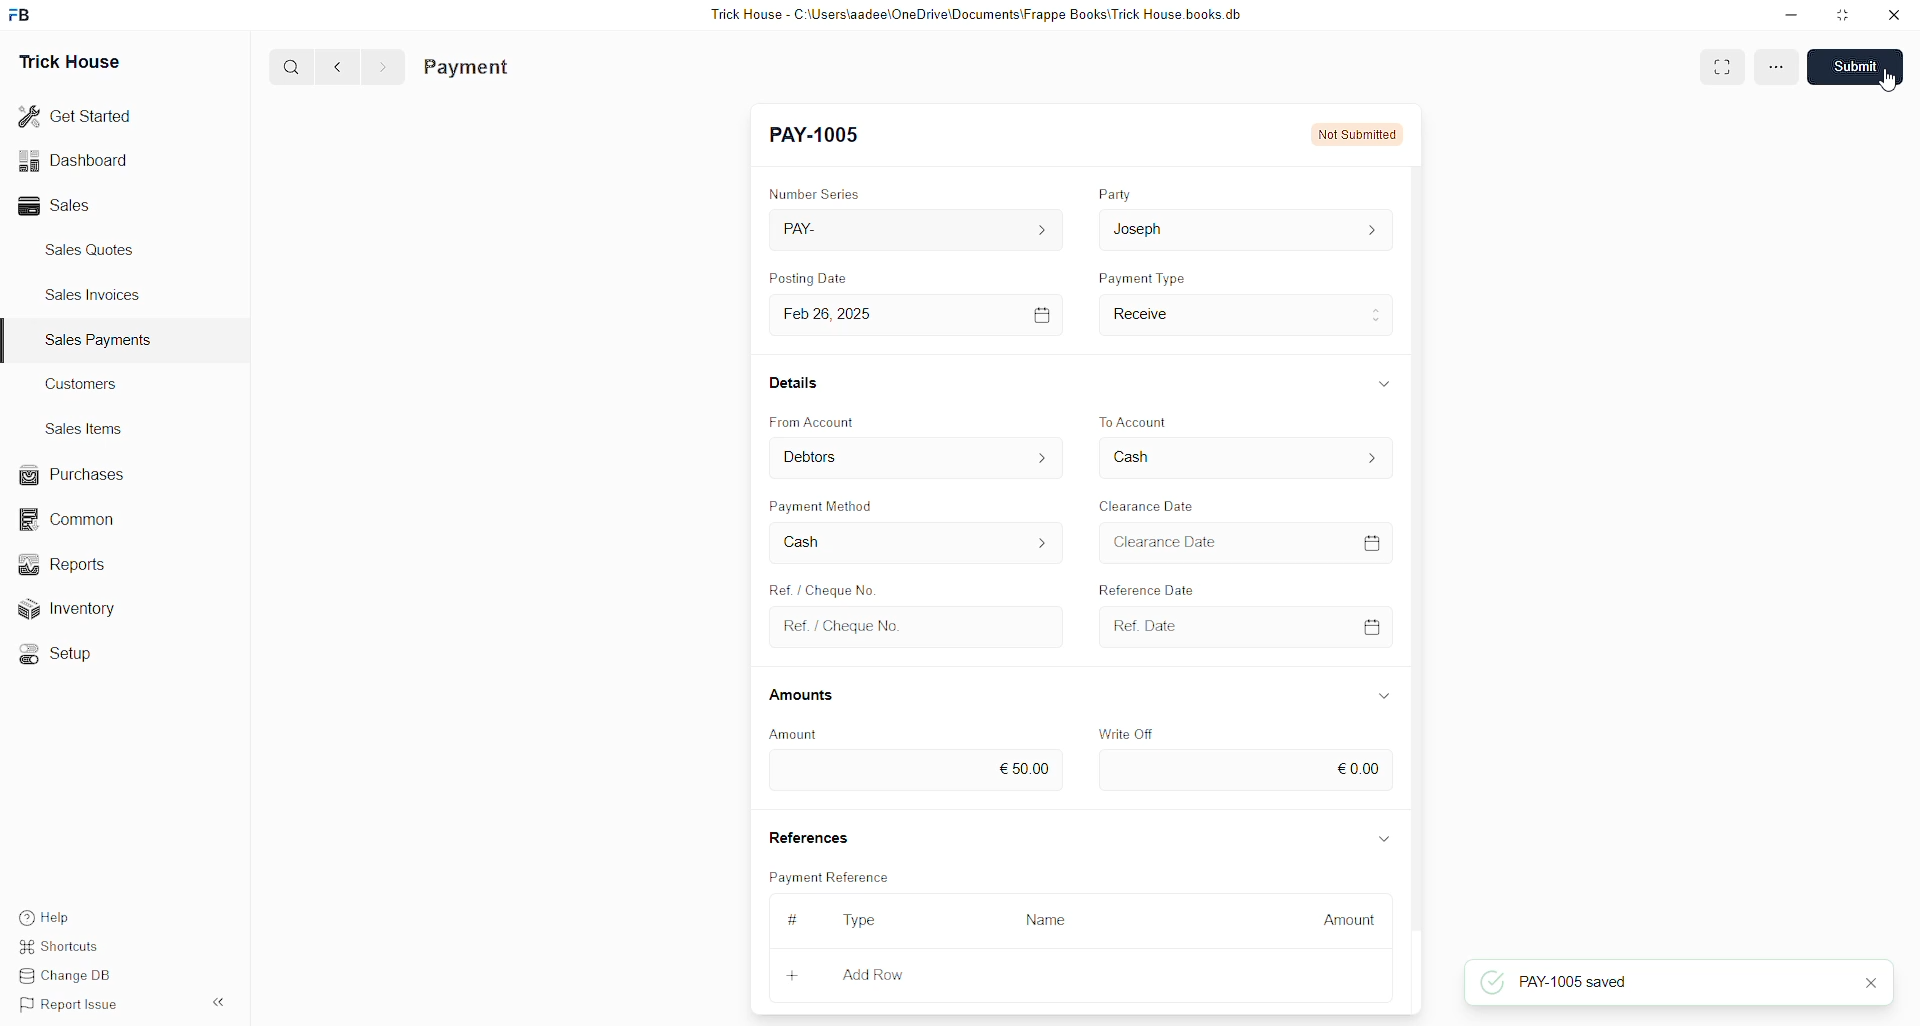  Describe the element at coordinates (1247, 316) in the screenshot. I see `Payment Type` at that location.